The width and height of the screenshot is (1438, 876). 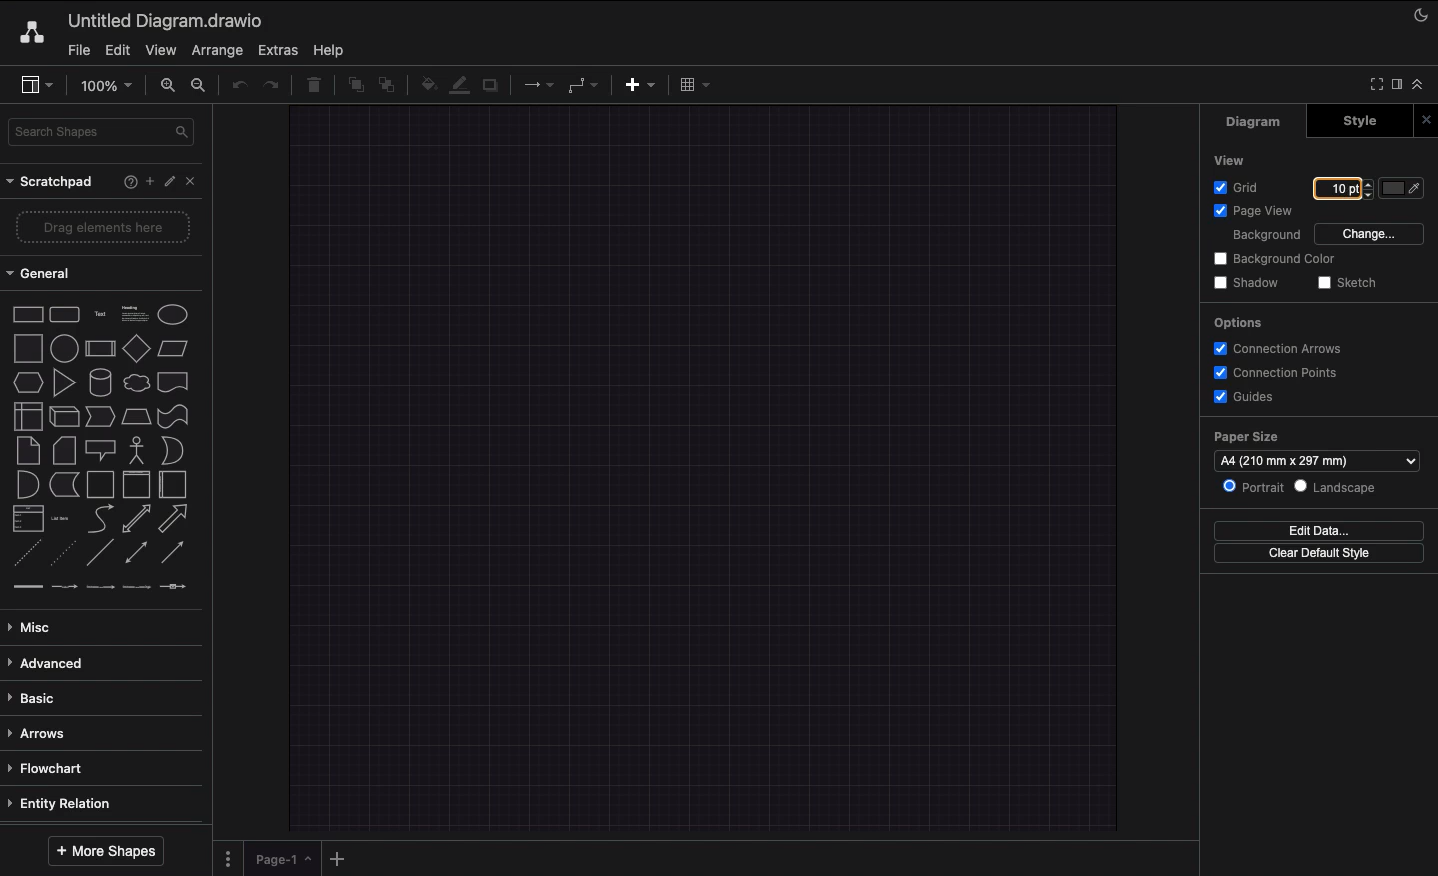 What do you see at coordinates (1375, 83) in the screenshot?
I see `Full screen` at bounding box center [1375, 83].